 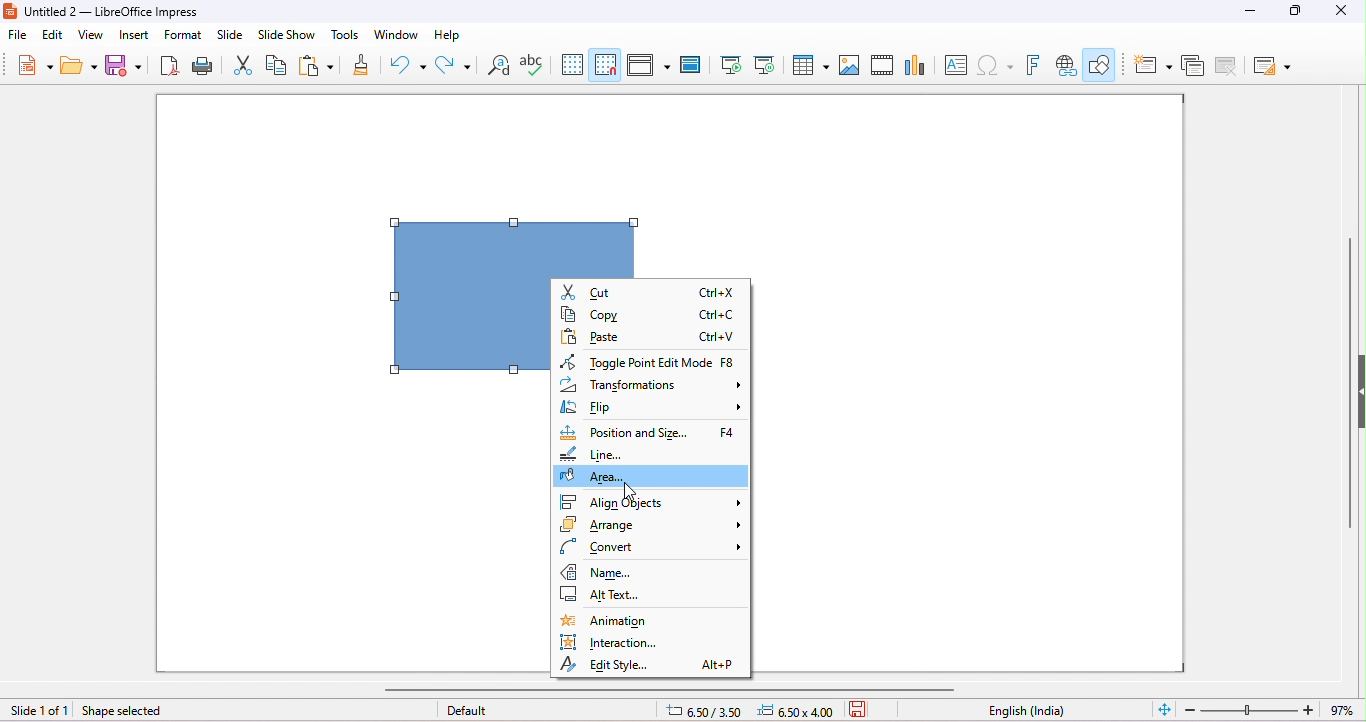 What do you see at coordinates (1032, 64) in the screenshot?
I see `insert fontwork text` at bounding box center [1032, 64].